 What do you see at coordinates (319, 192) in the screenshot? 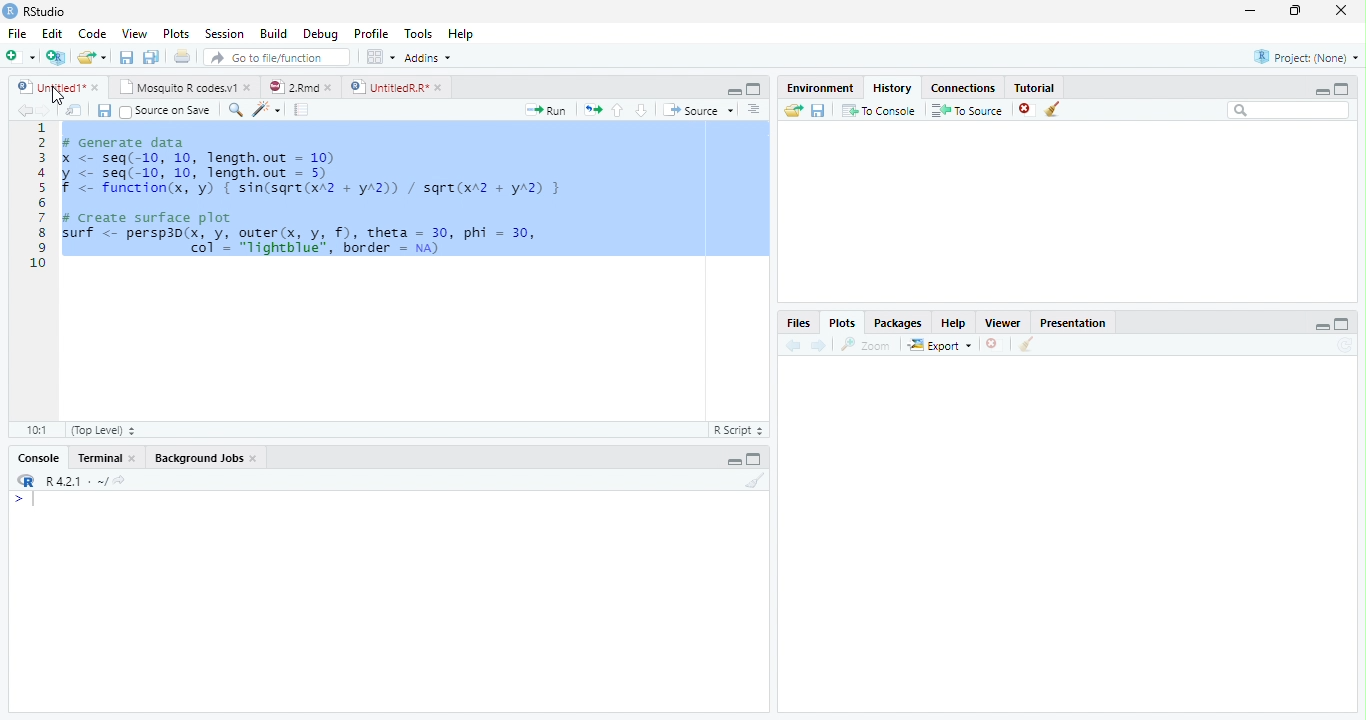
I see `# Generate data

x <- 5eq(-10, 10, length.out = 10)

y <- 5eq(-10, 10, length.out = 5)

f <- function(x, y) { sin(sqrt(xA2 + yA2)) / sqrt(xA2 + yA2) }

# create surface plot

surf <- persp3o(x, y, outer(x, y, f), theta = 30, phi = 30,
col = "Tightbiue", border = NA)` at bounding box center [319, 192].